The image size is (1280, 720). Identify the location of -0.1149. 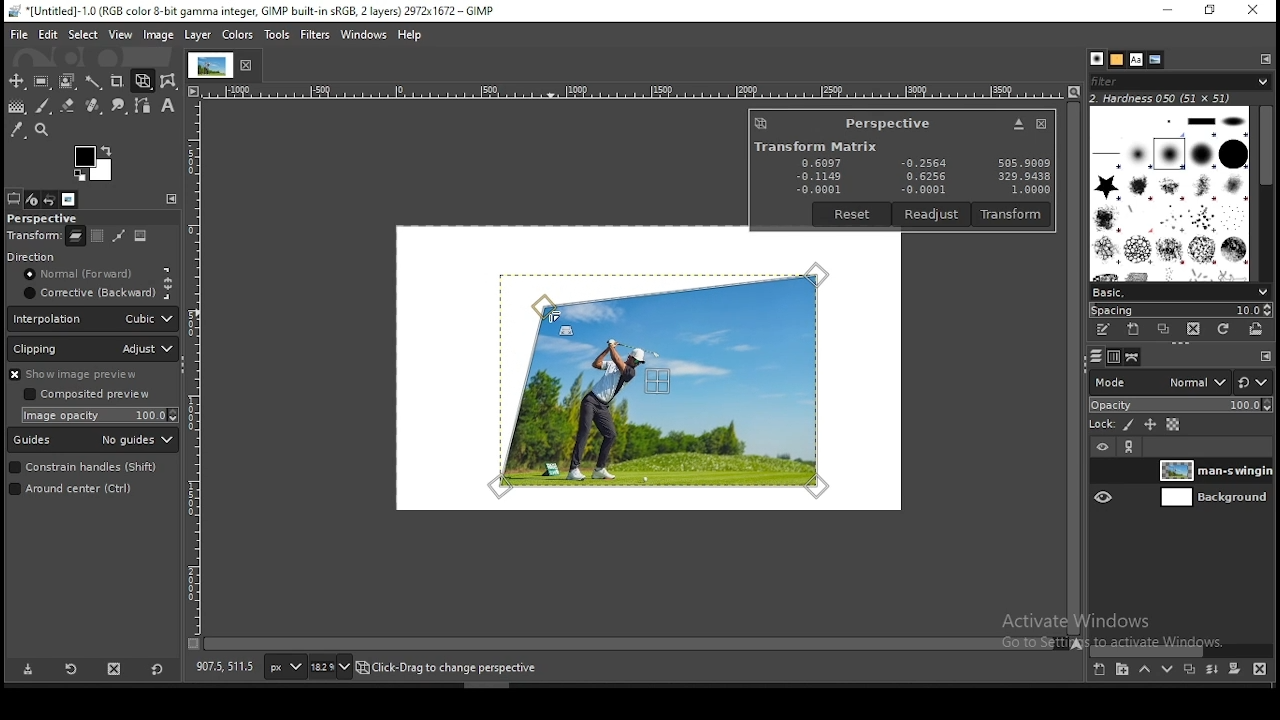
(817, 176).